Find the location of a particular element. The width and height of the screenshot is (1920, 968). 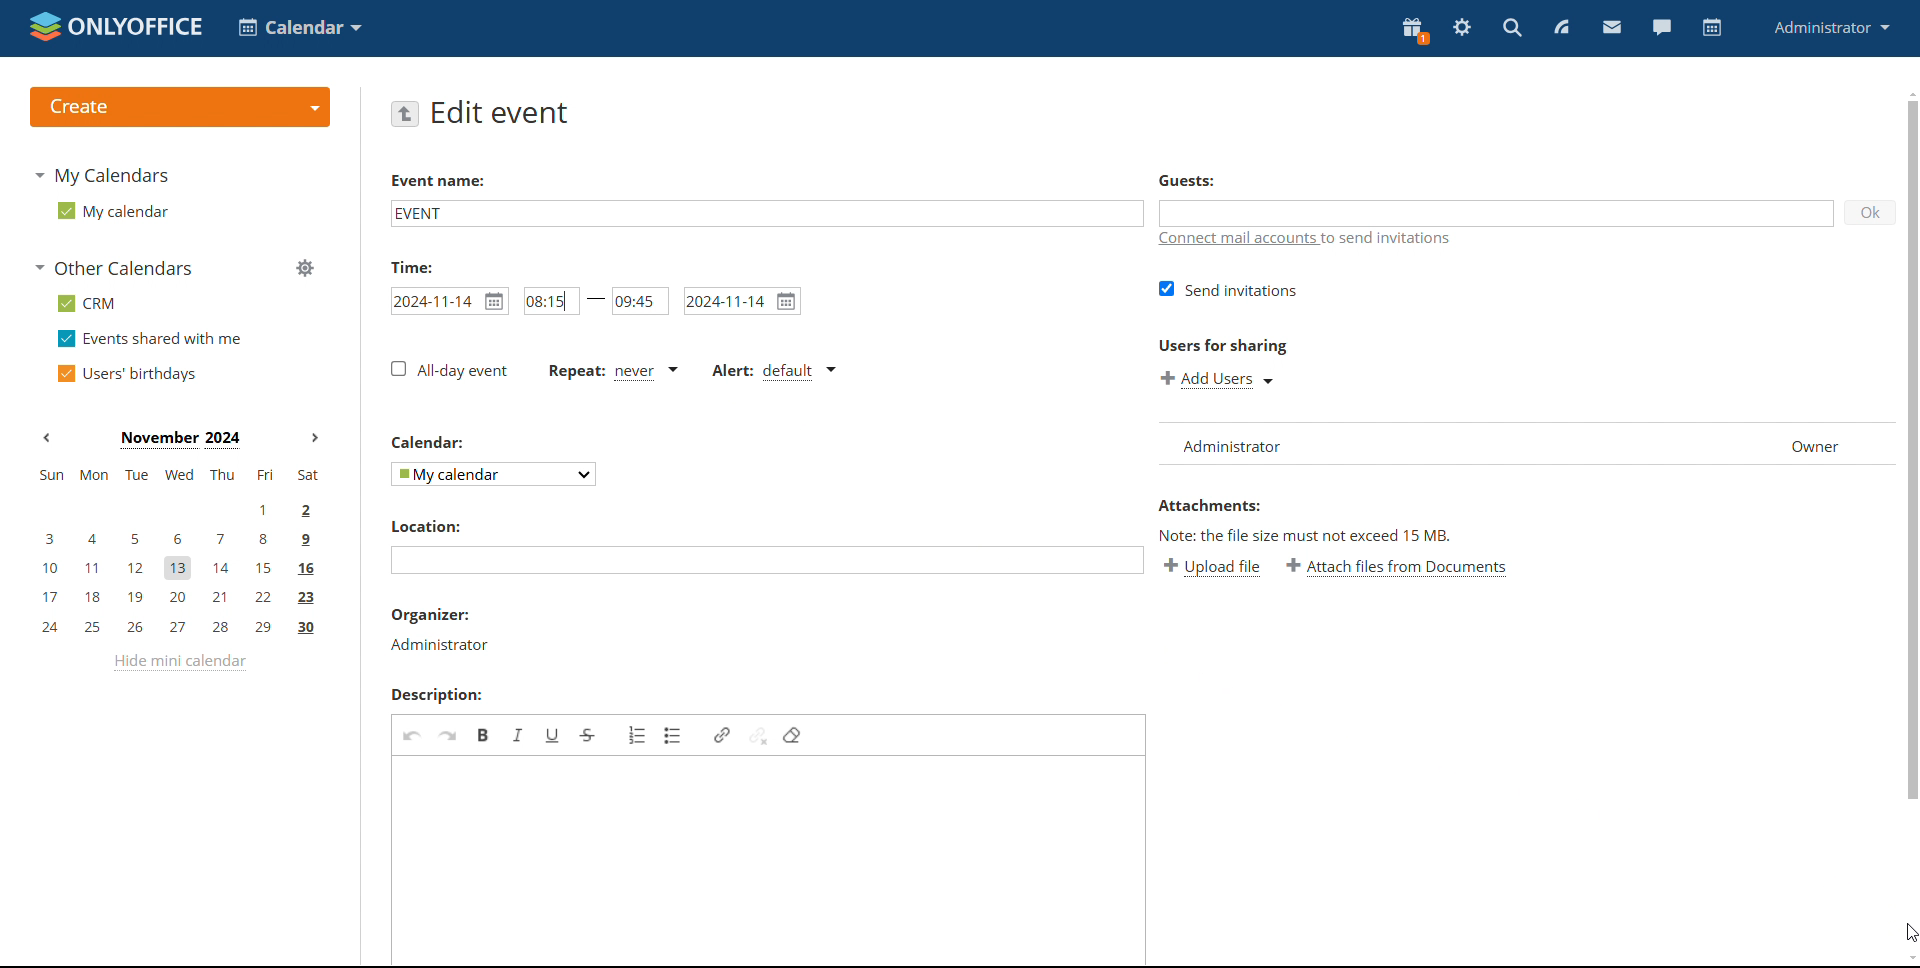

upload file is located at coordinates (1212, 568).